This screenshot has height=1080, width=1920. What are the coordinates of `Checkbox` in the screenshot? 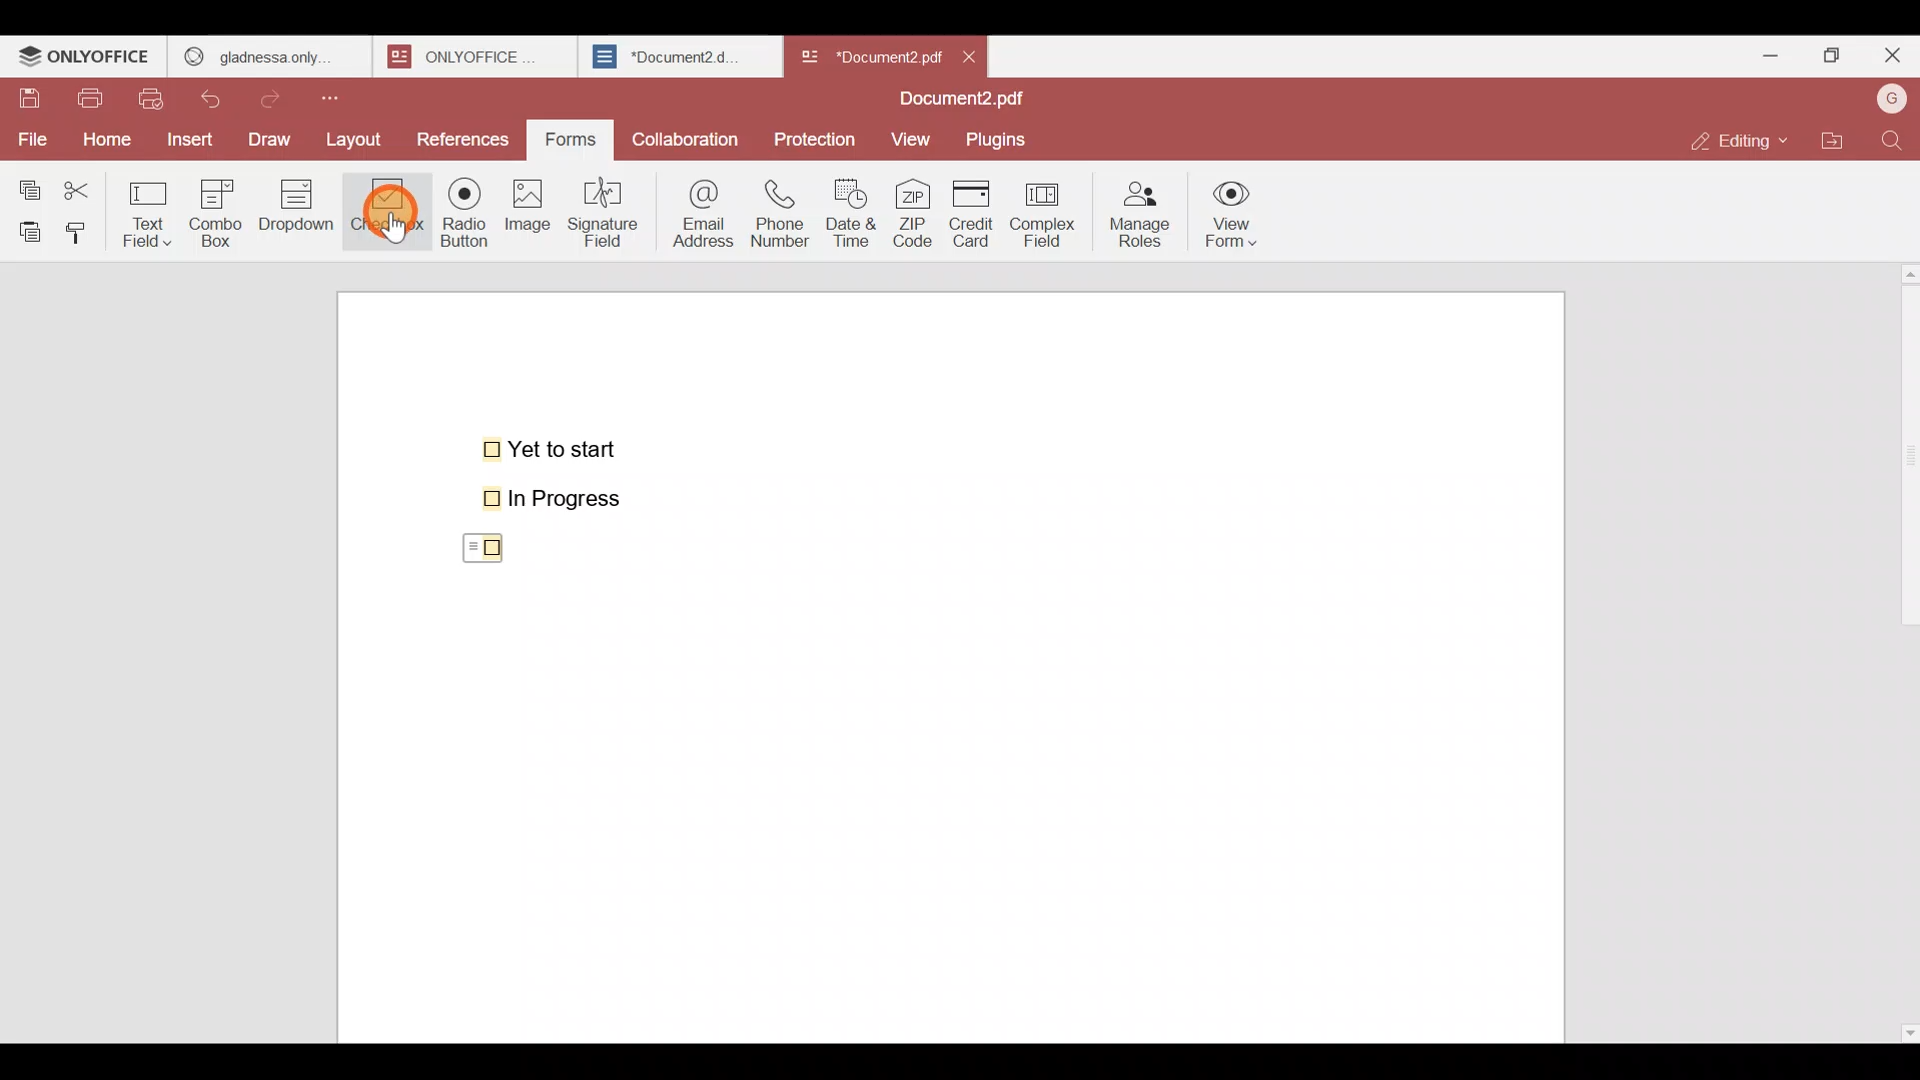 It's located at (383, 214).